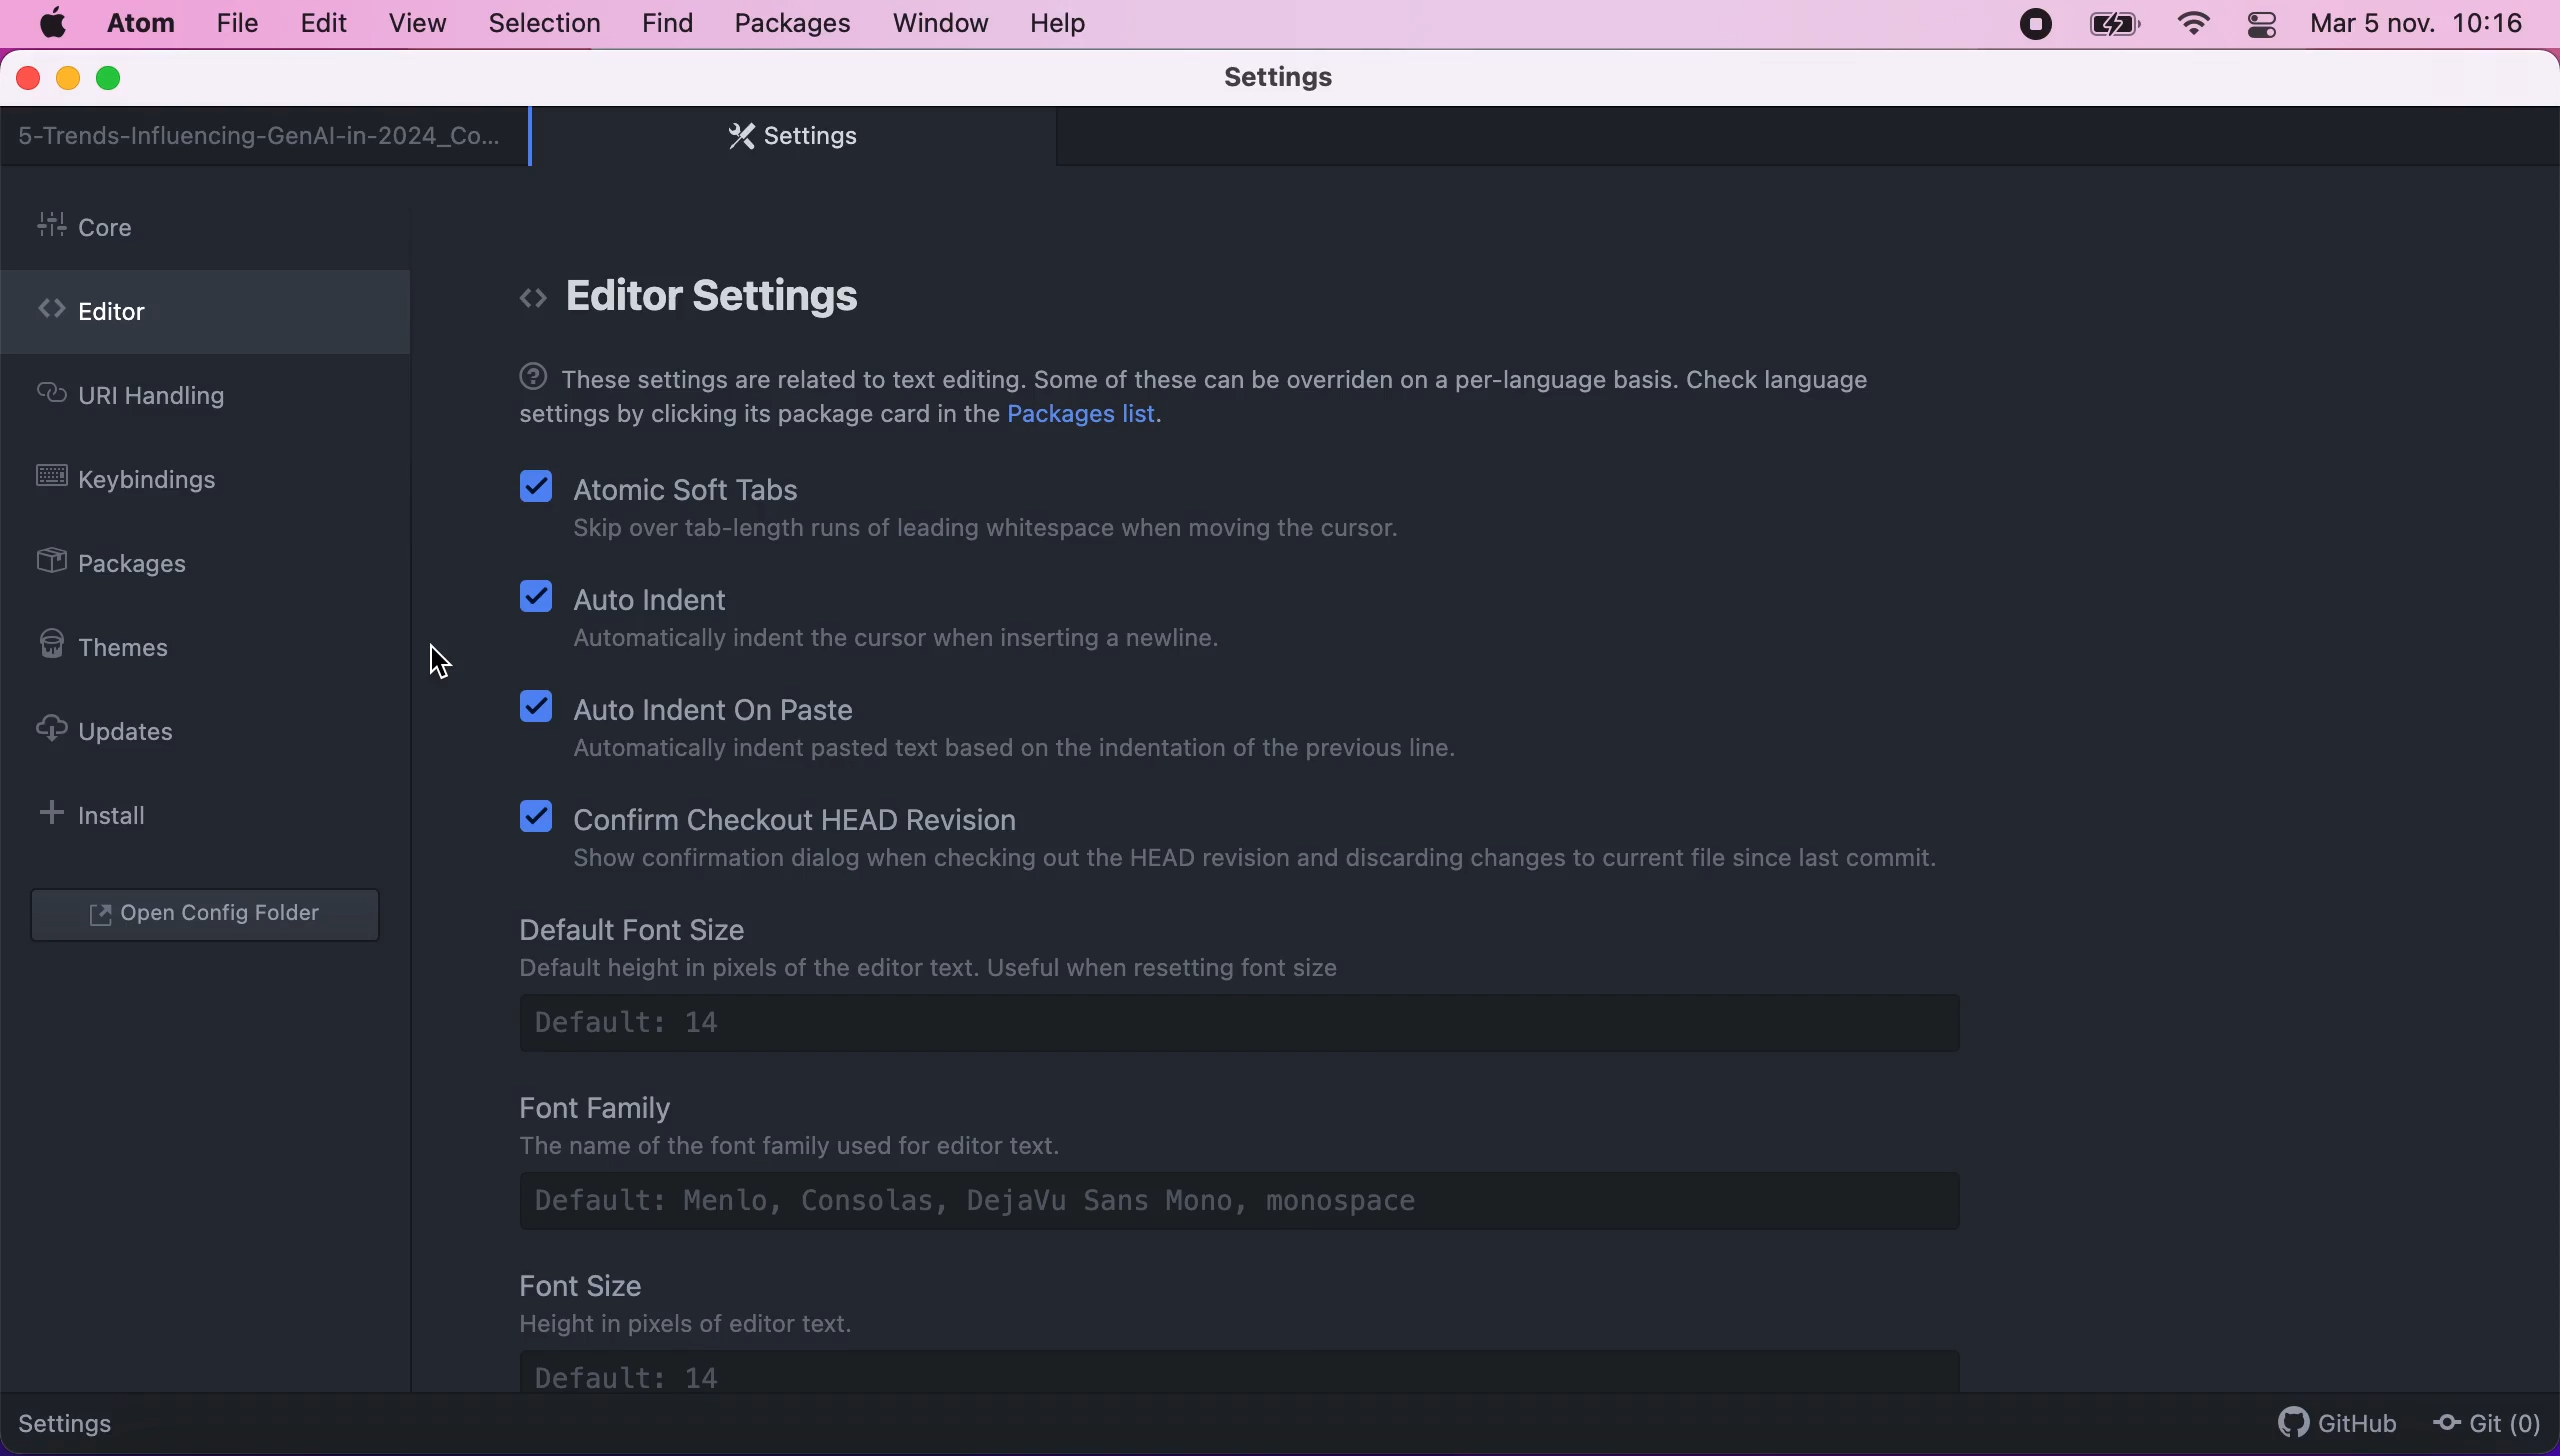 The height and width of the screenshot is (1456, 2560). I want to click on maximize, so click(118, 80).